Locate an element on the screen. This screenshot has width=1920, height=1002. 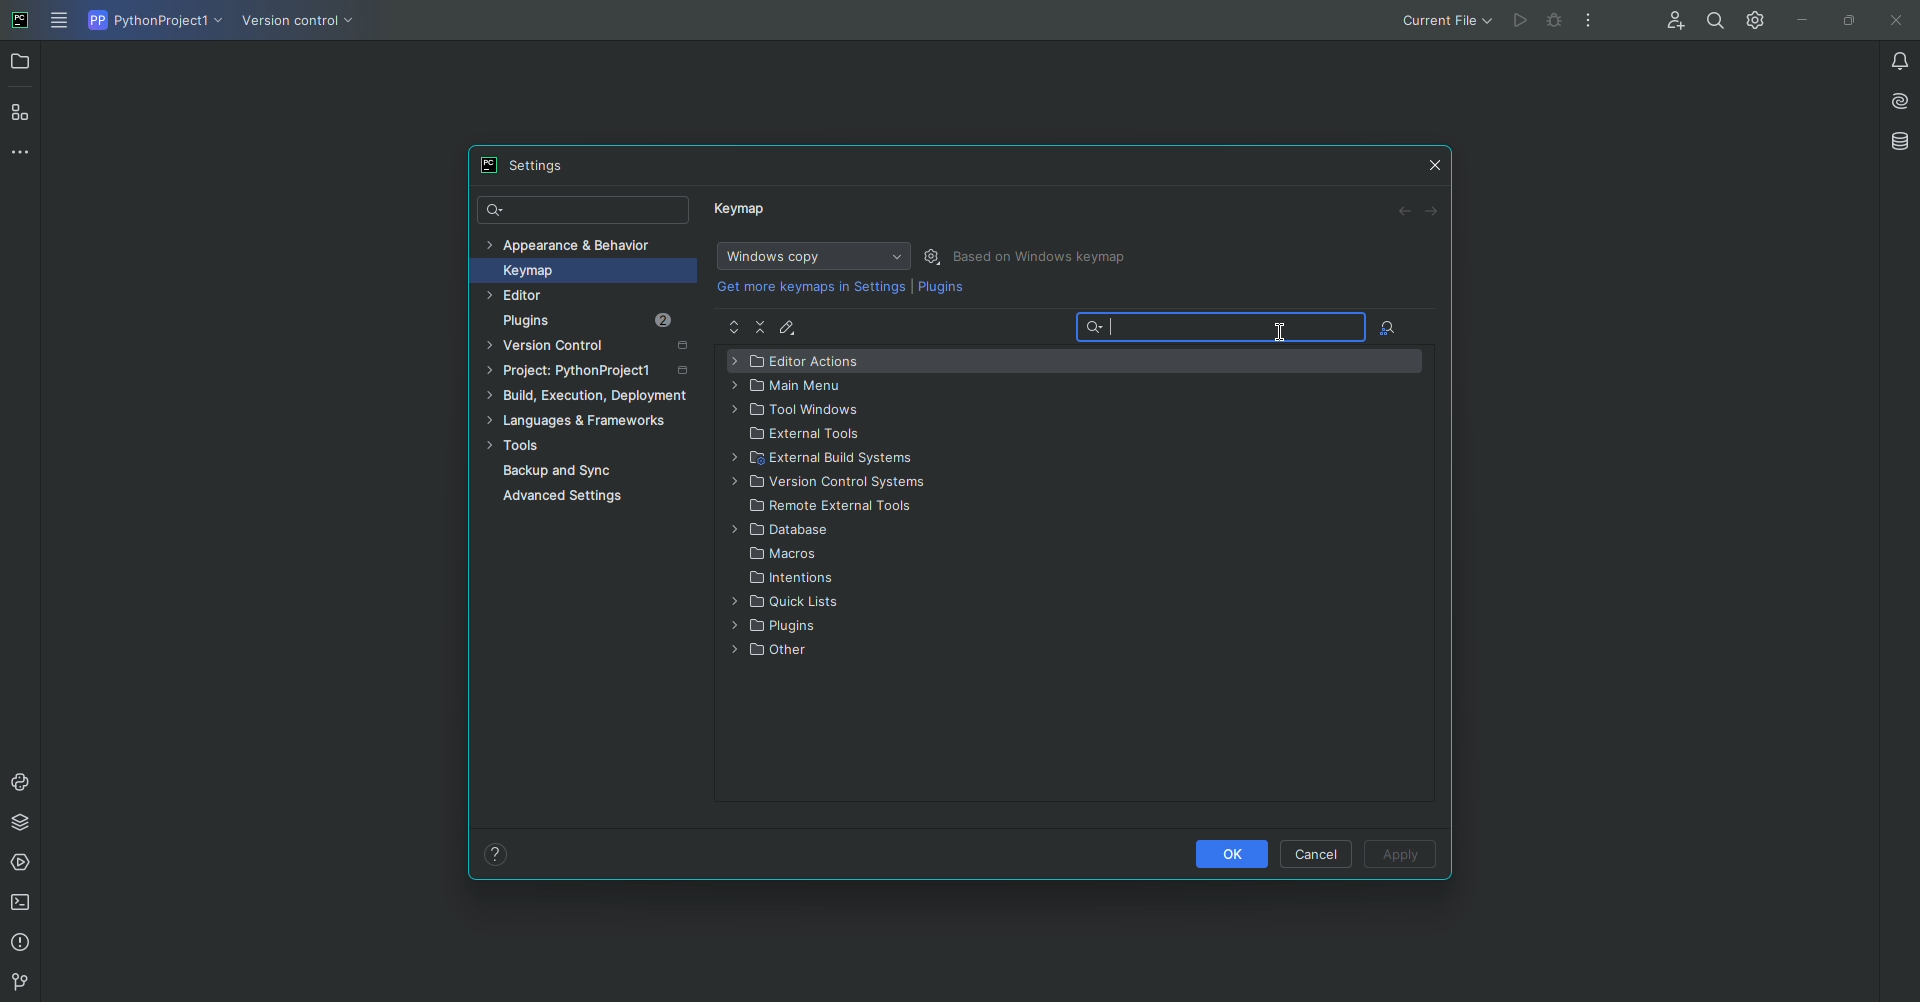
Other is located at coordinates (772, 654).